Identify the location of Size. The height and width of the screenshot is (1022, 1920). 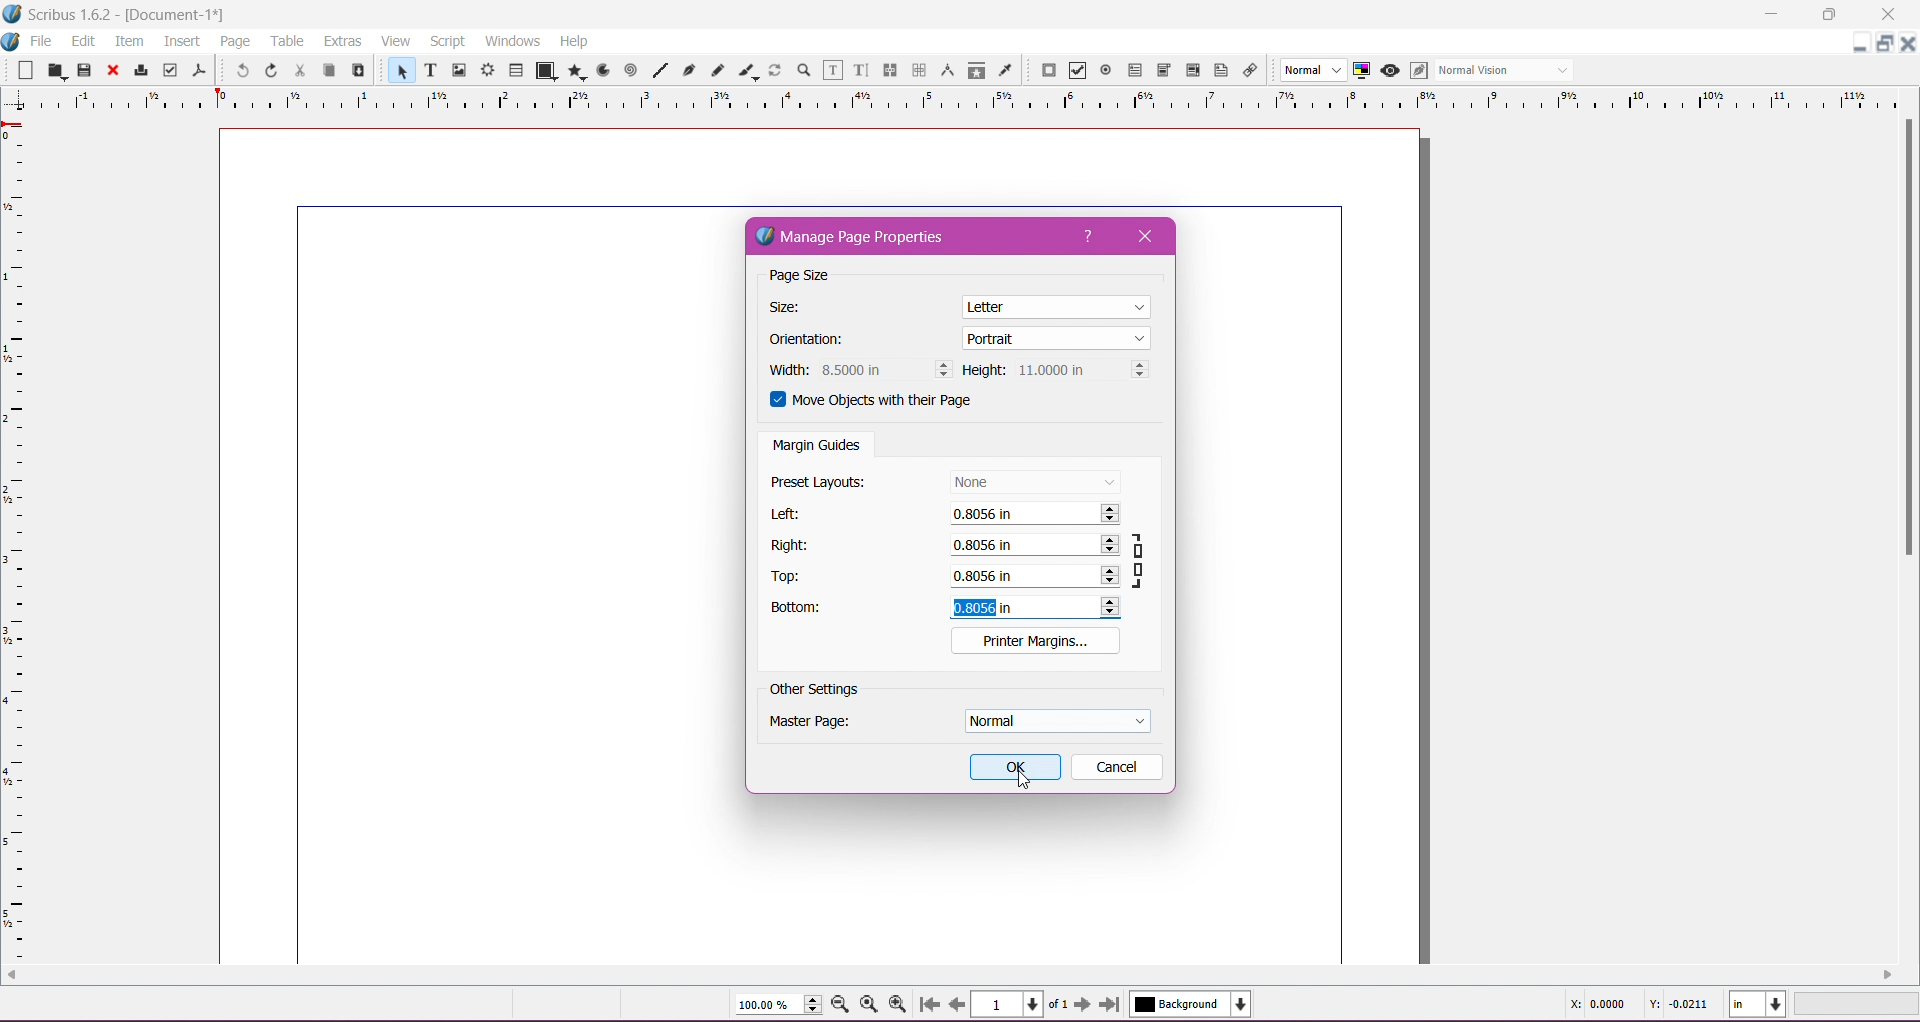
(794, 308).